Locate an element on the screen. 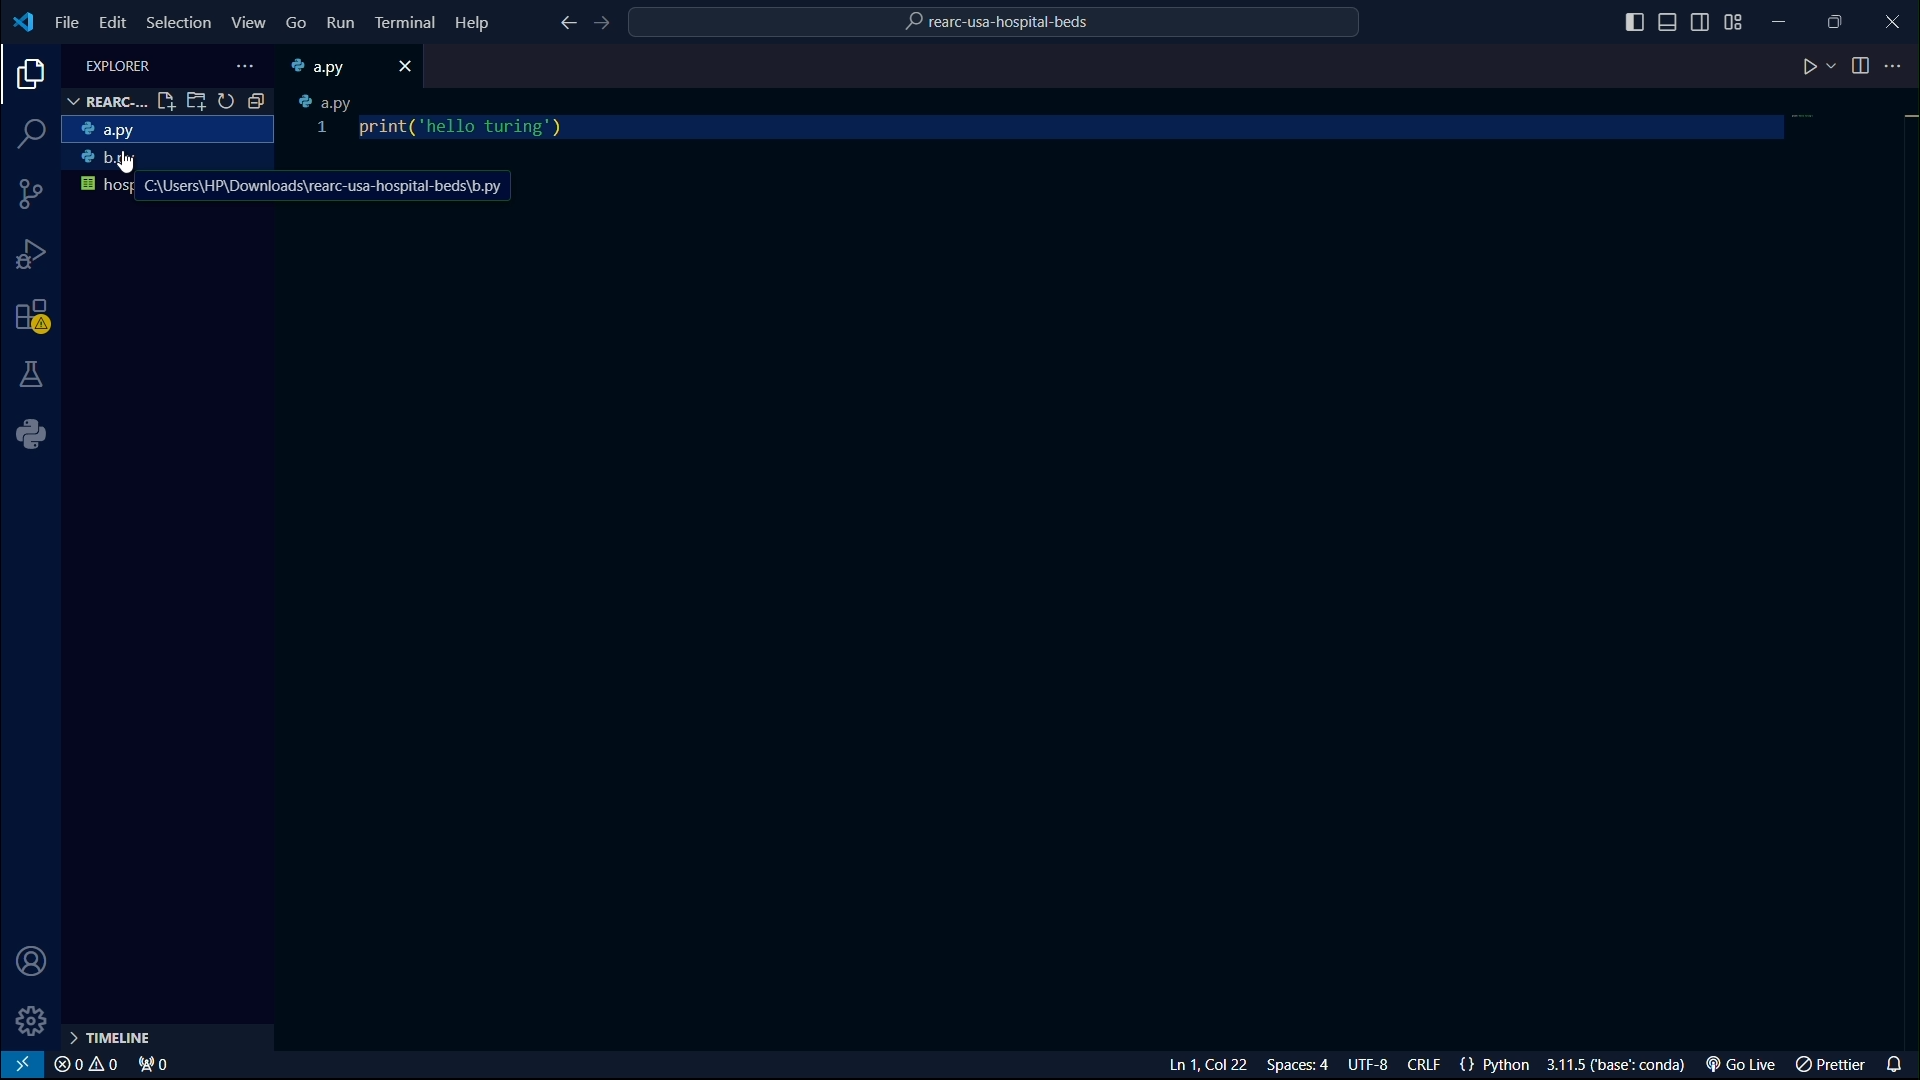 This screenshot has width=1920, height=1080. testing is located at coordinates (34, 377).